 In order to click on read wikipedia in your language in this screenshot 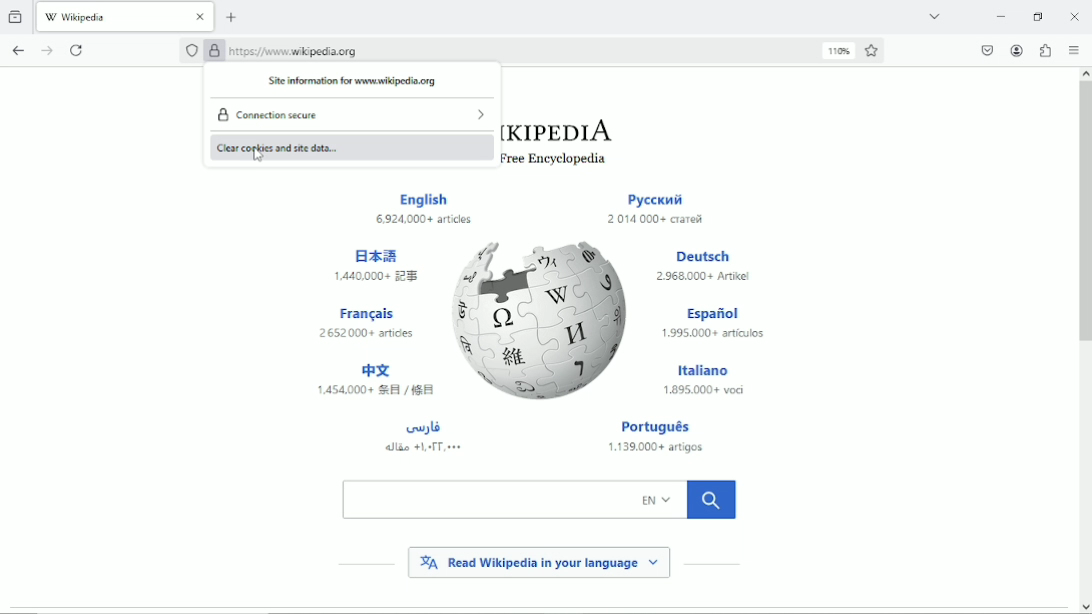, I will do `click(539, 561)`.